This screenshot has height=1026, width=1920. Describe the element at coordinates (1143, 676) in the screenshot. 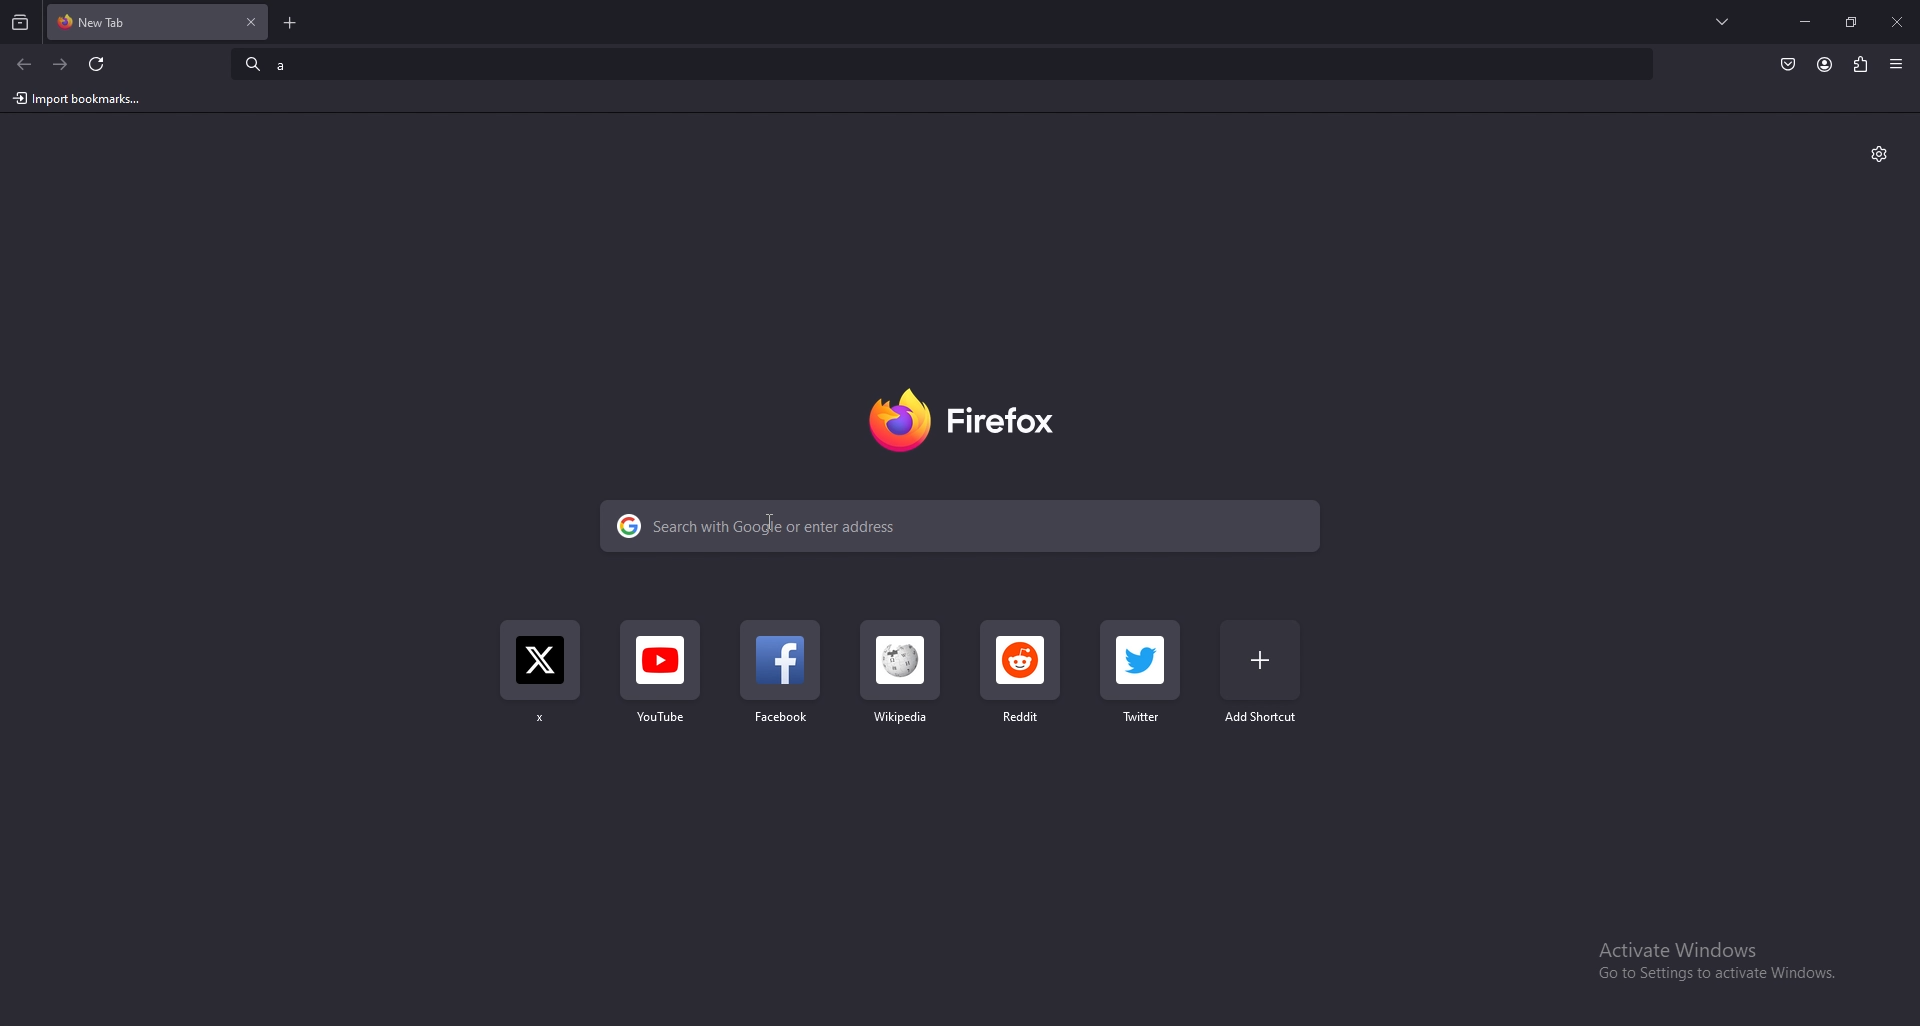

I see `twitter` at that location.